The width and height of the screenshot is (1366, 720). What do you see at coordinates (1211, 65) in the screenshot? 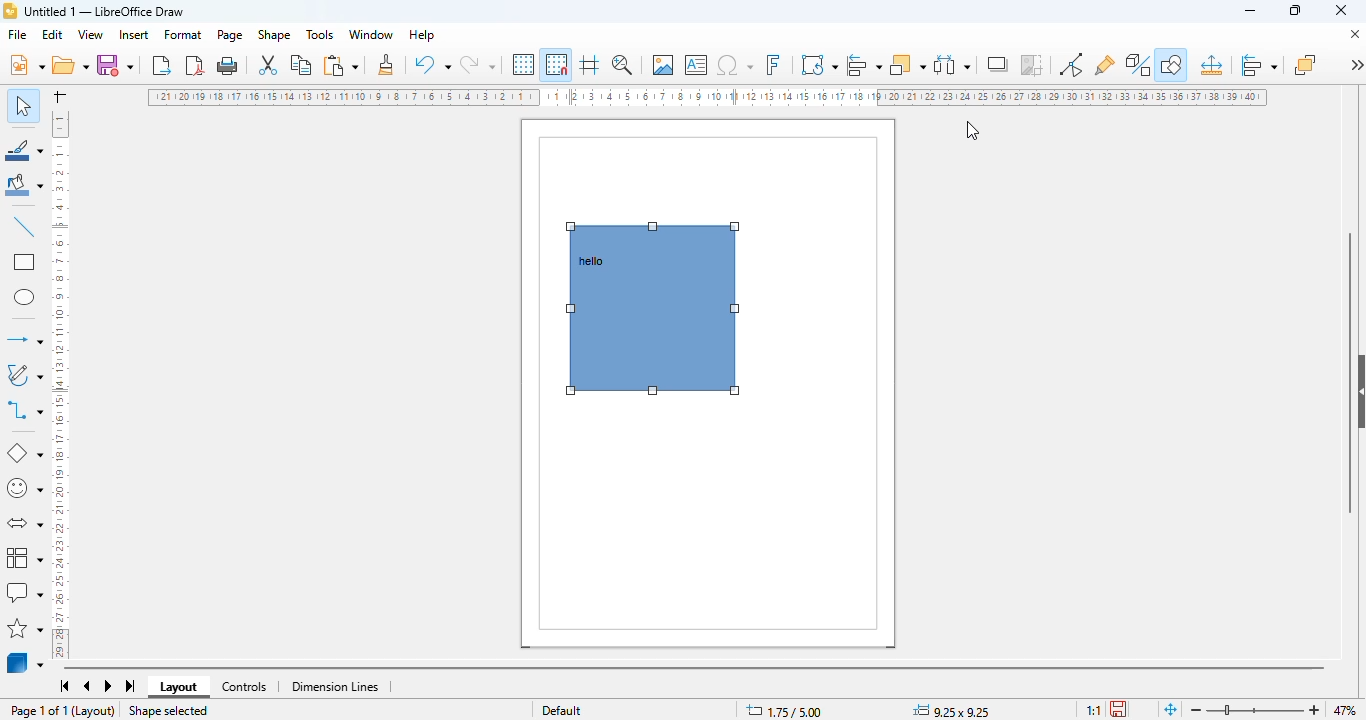
I see `position and size` at bounding box center [1211, 65].